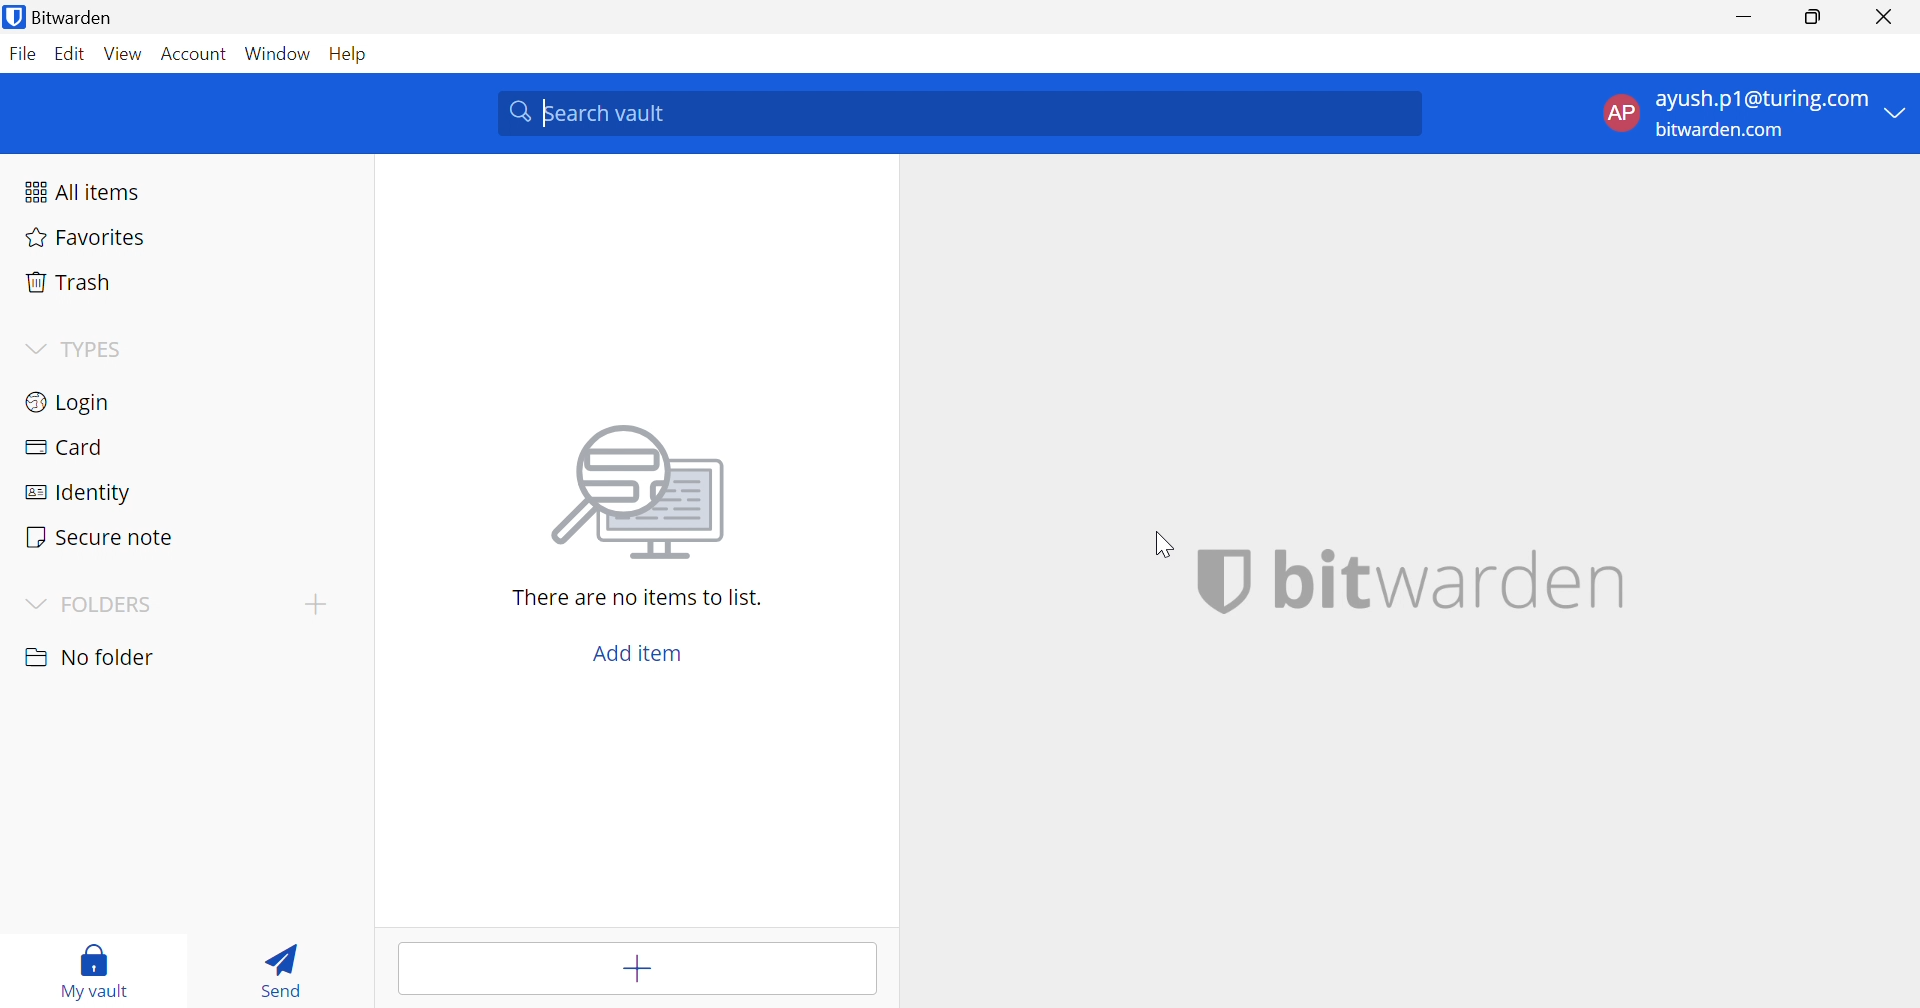  What do you see at coordinates (113, 605) in the screenshot?
I see `FOLDERS` at bounding box center [113, 605].